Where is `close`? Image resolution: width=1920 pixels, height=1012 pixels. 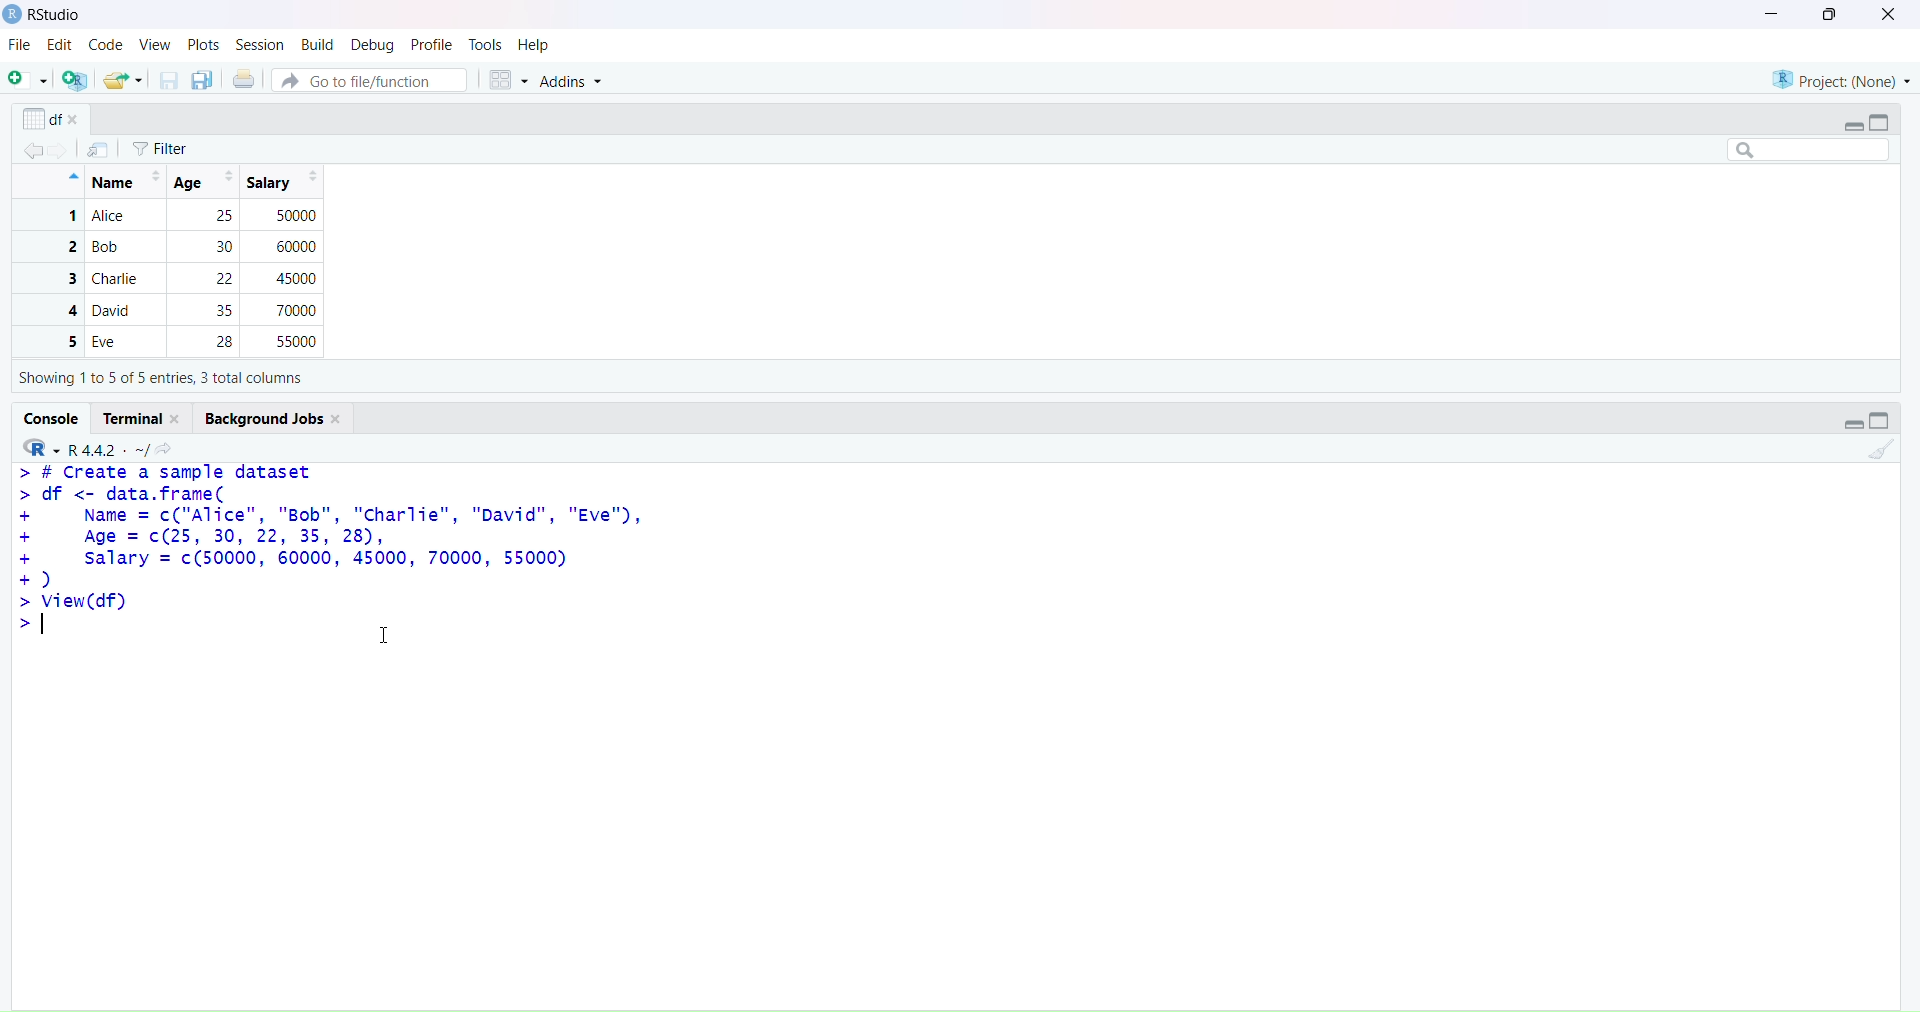
close is located at coordinates (1887, 16).